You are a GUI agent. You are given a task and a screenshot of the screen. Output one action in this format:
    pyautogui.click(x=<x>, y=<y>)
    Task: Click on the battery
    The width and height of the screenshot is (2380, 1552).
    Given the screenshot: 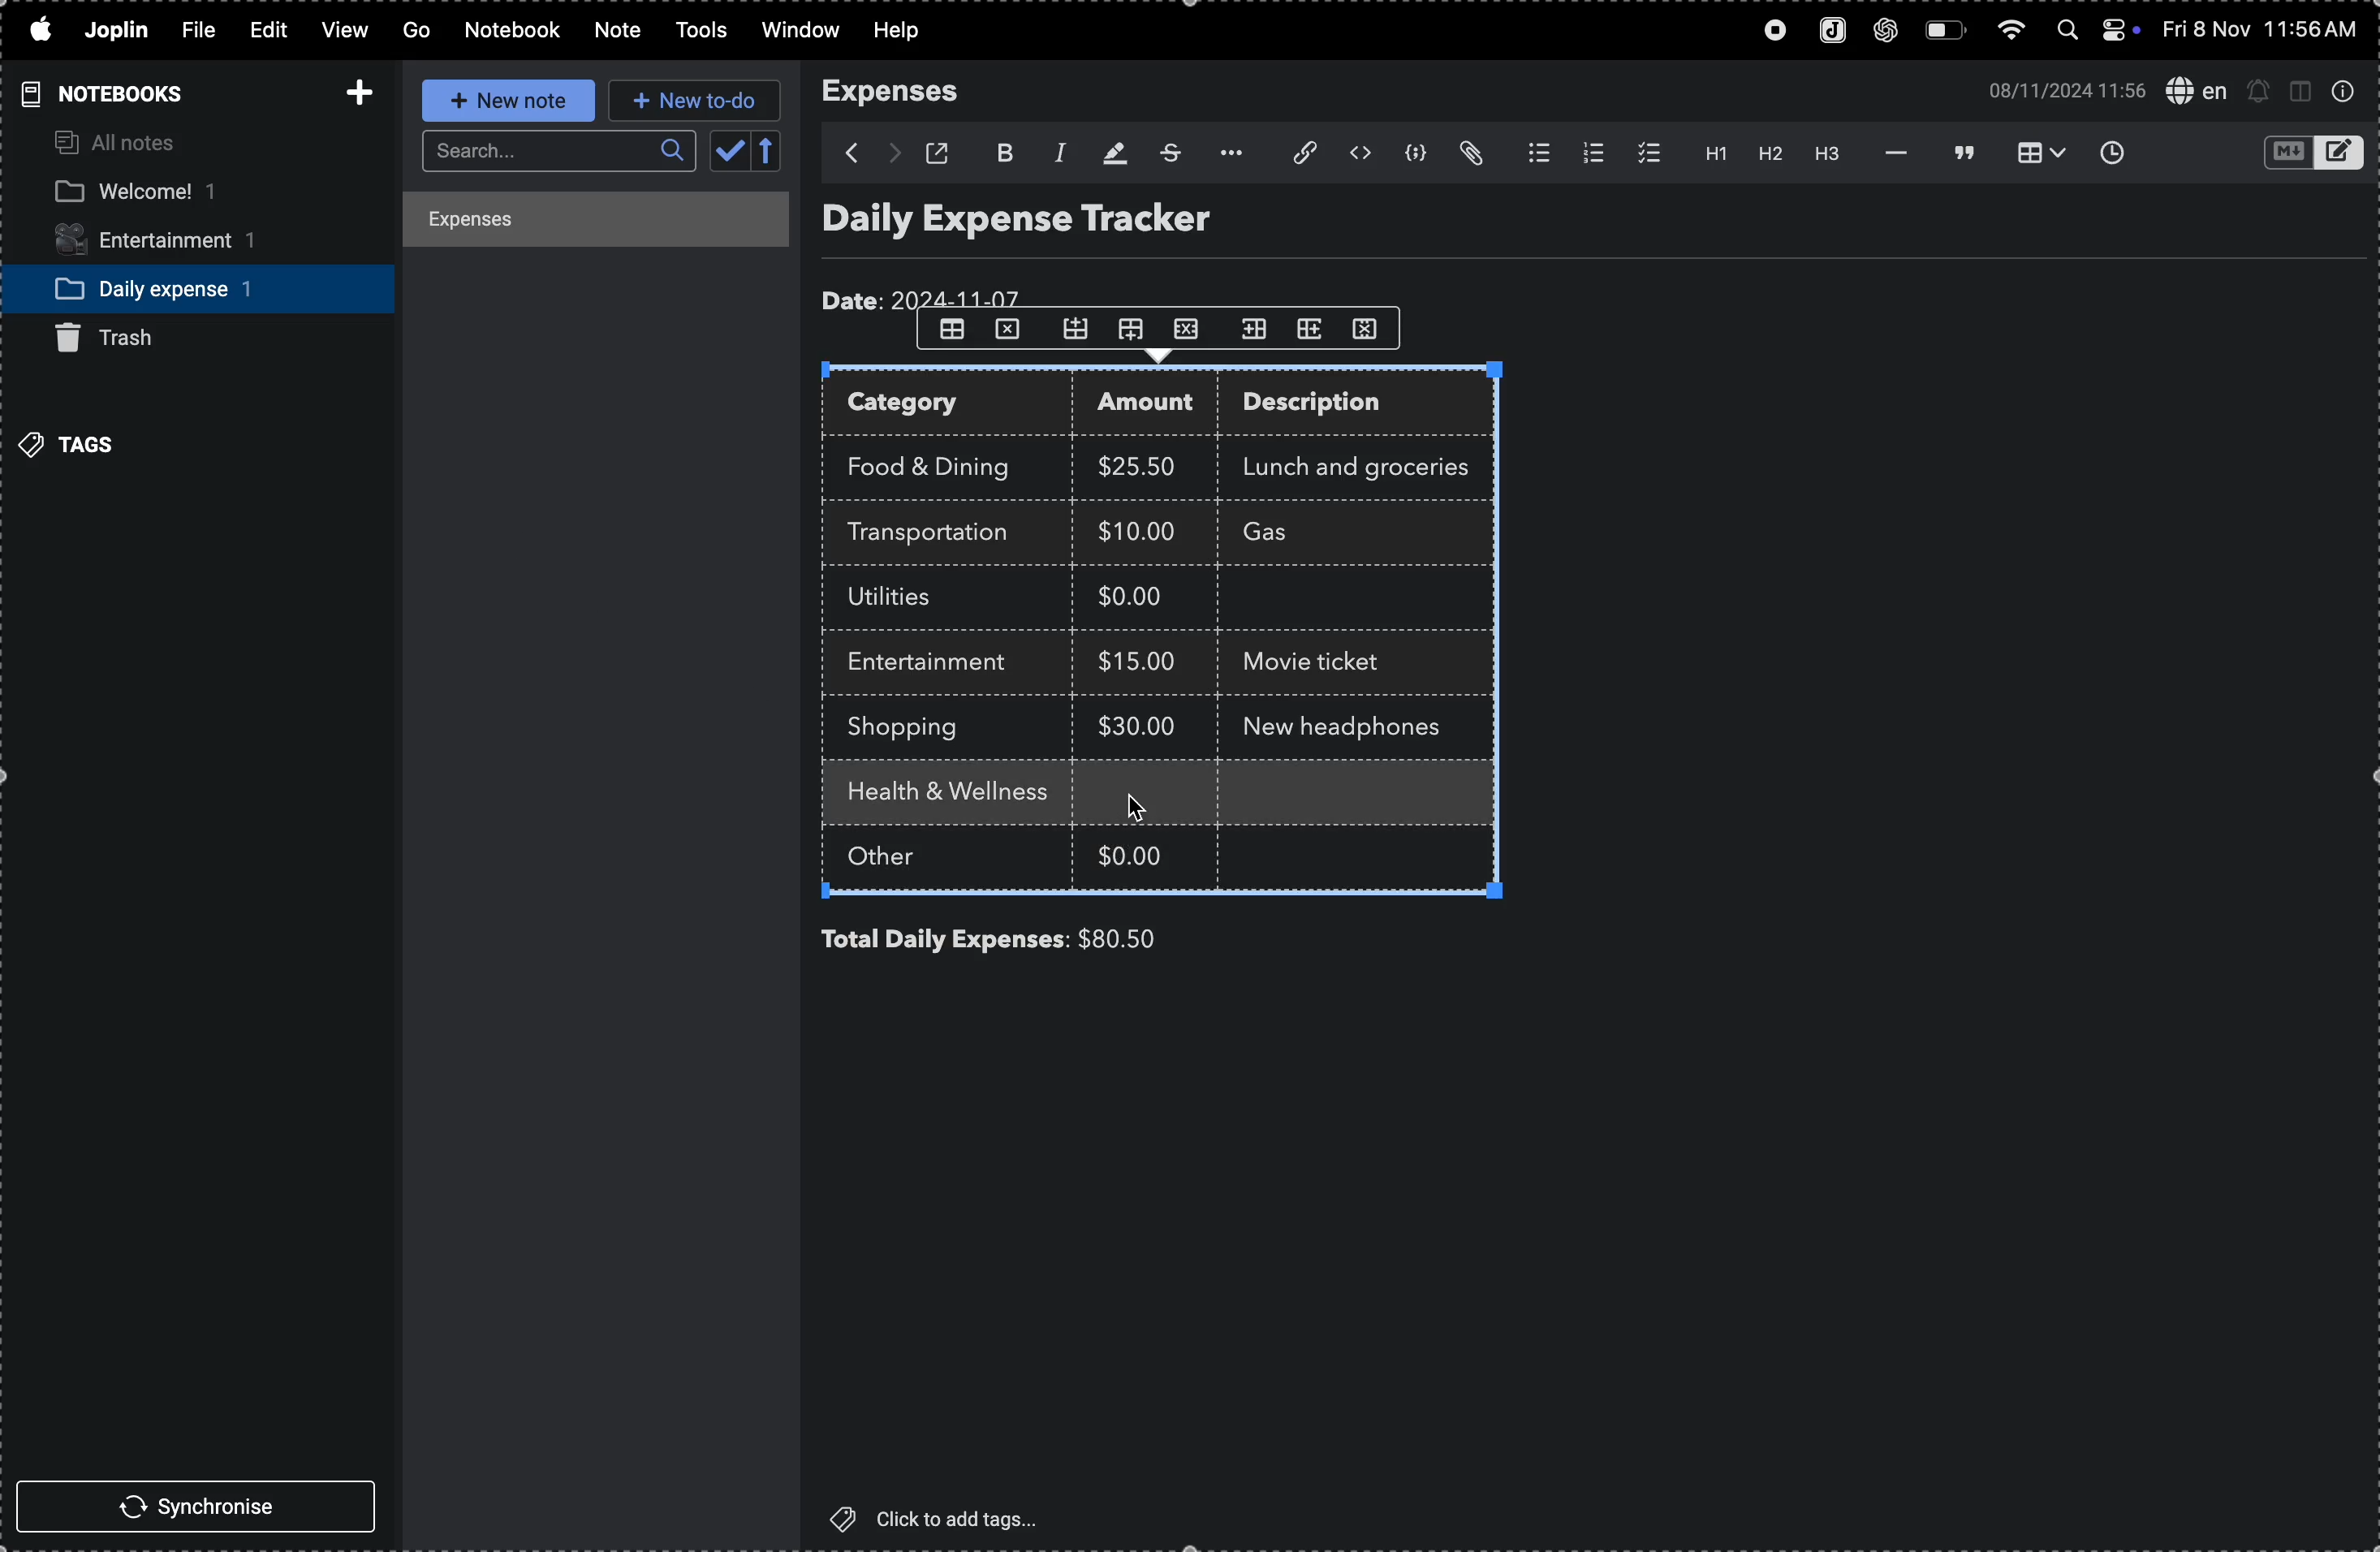 What is the action you would take?
    pyautogui.click(x=1945, y=31)
    